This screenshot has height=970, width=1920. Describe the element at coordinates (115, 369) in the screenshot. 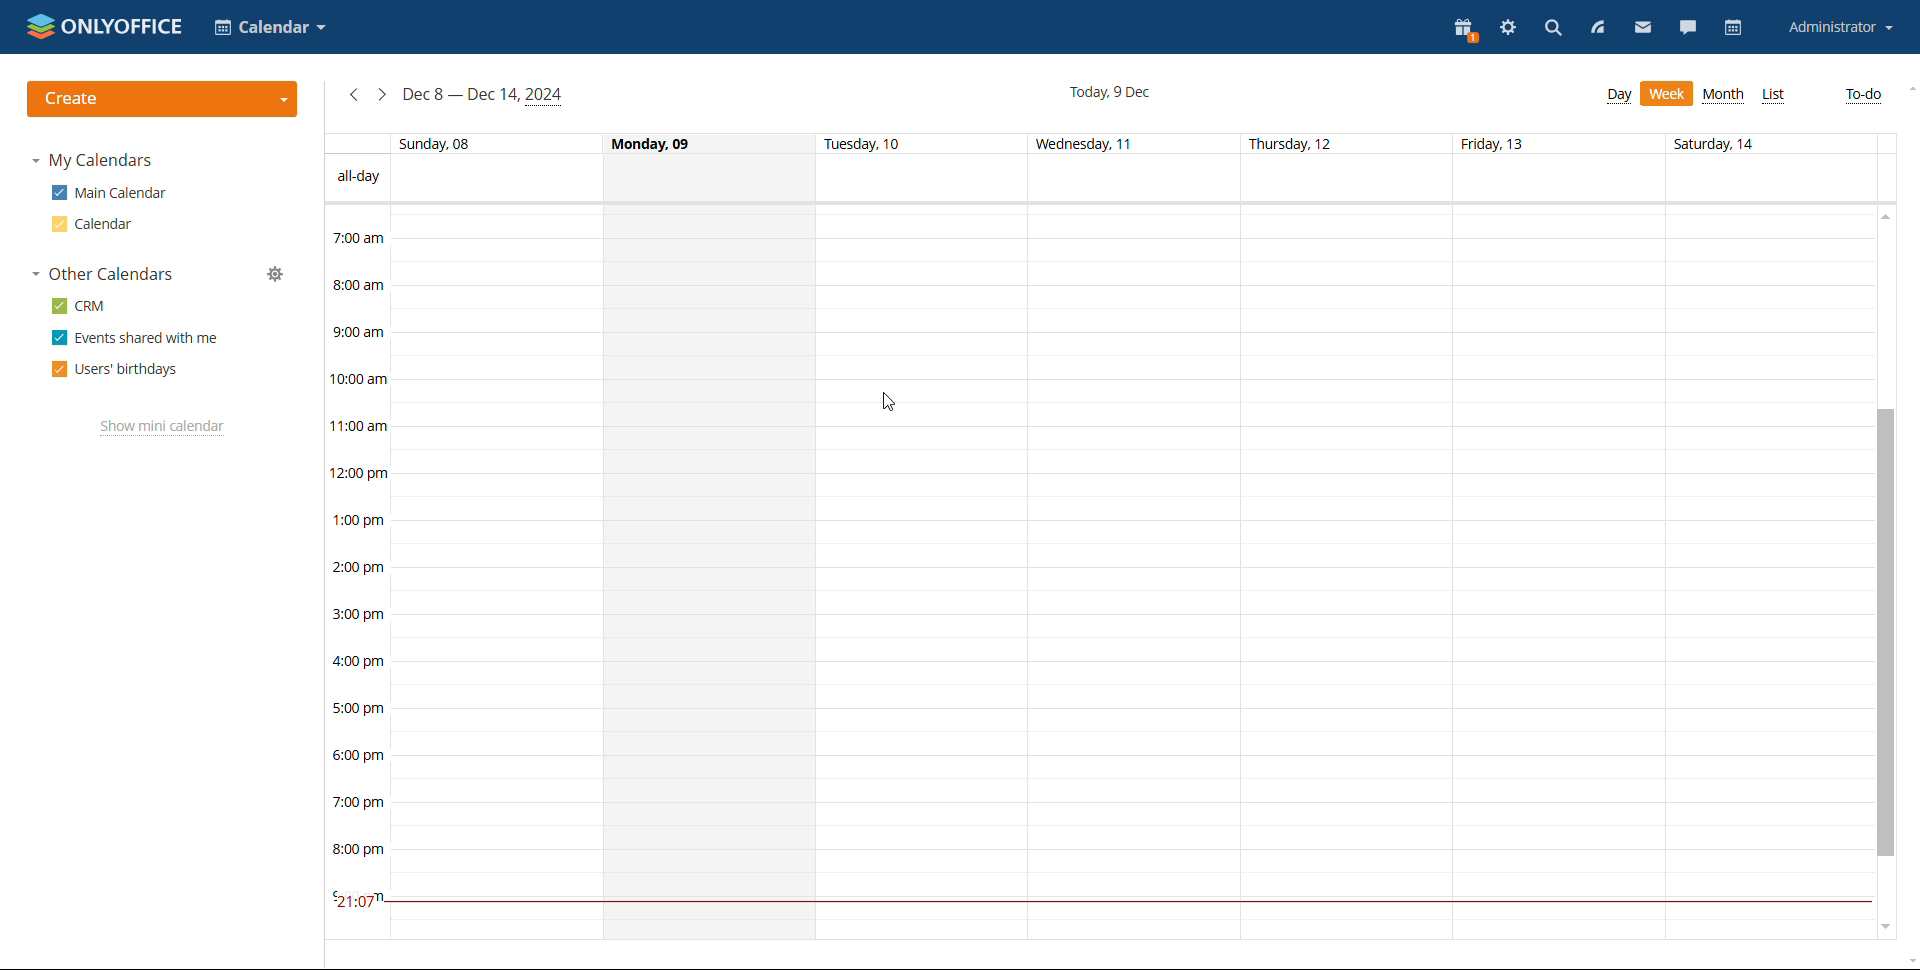

I see `users' birthdays` at that location.